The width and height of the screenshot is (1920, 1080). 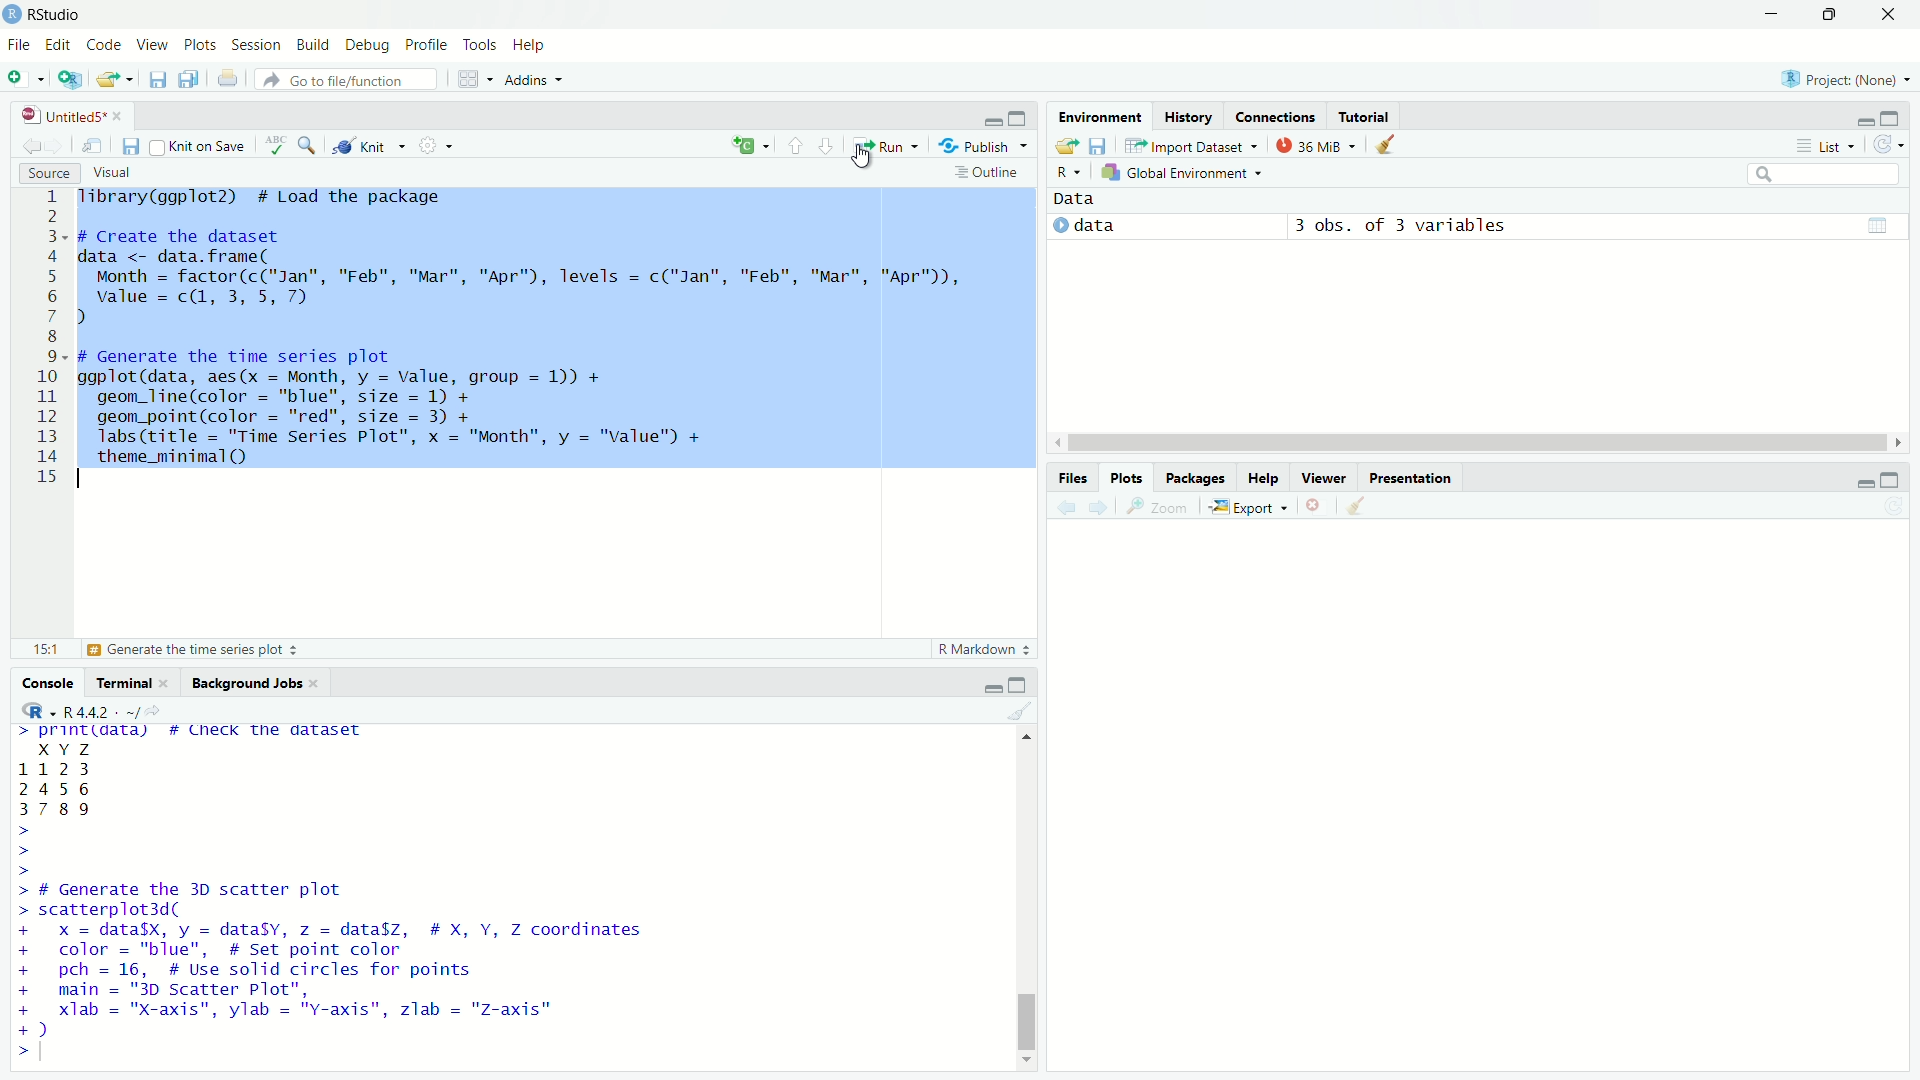 What do you see at coordinates (318, 681) in the screenshot?
I see `close` at bounding box center [318, 681].